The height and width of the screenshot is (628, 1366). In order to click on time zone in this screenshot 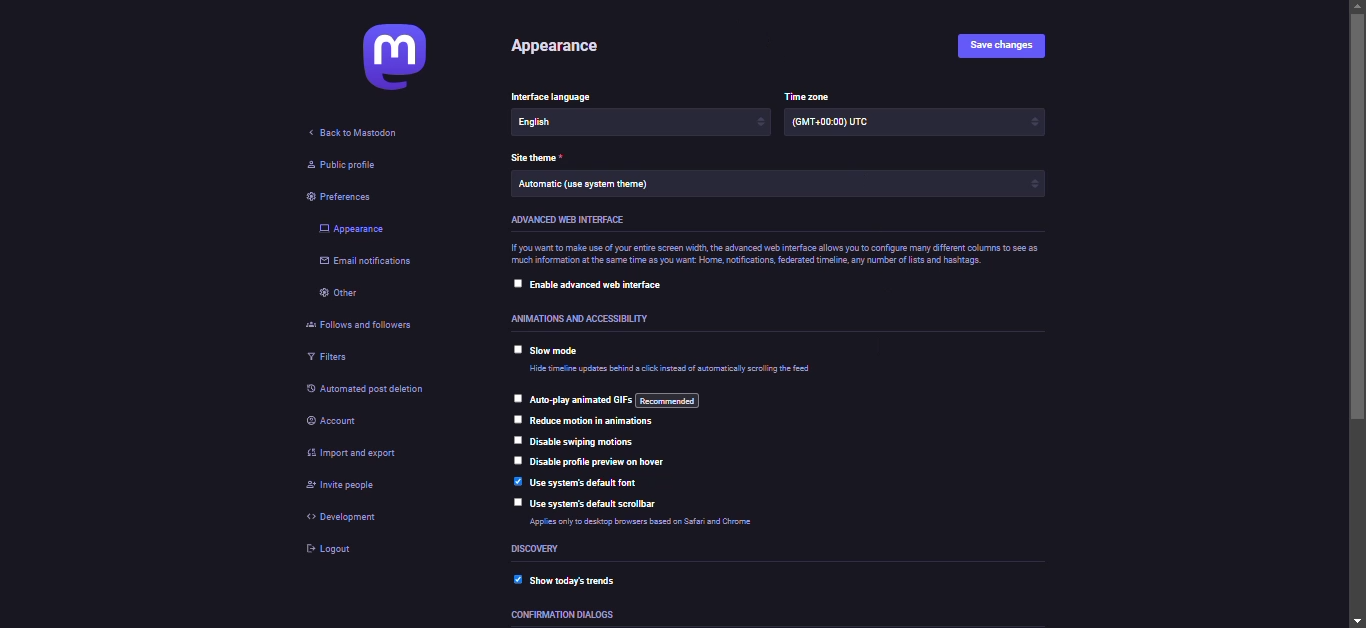, I will do `click(807, 94)`.